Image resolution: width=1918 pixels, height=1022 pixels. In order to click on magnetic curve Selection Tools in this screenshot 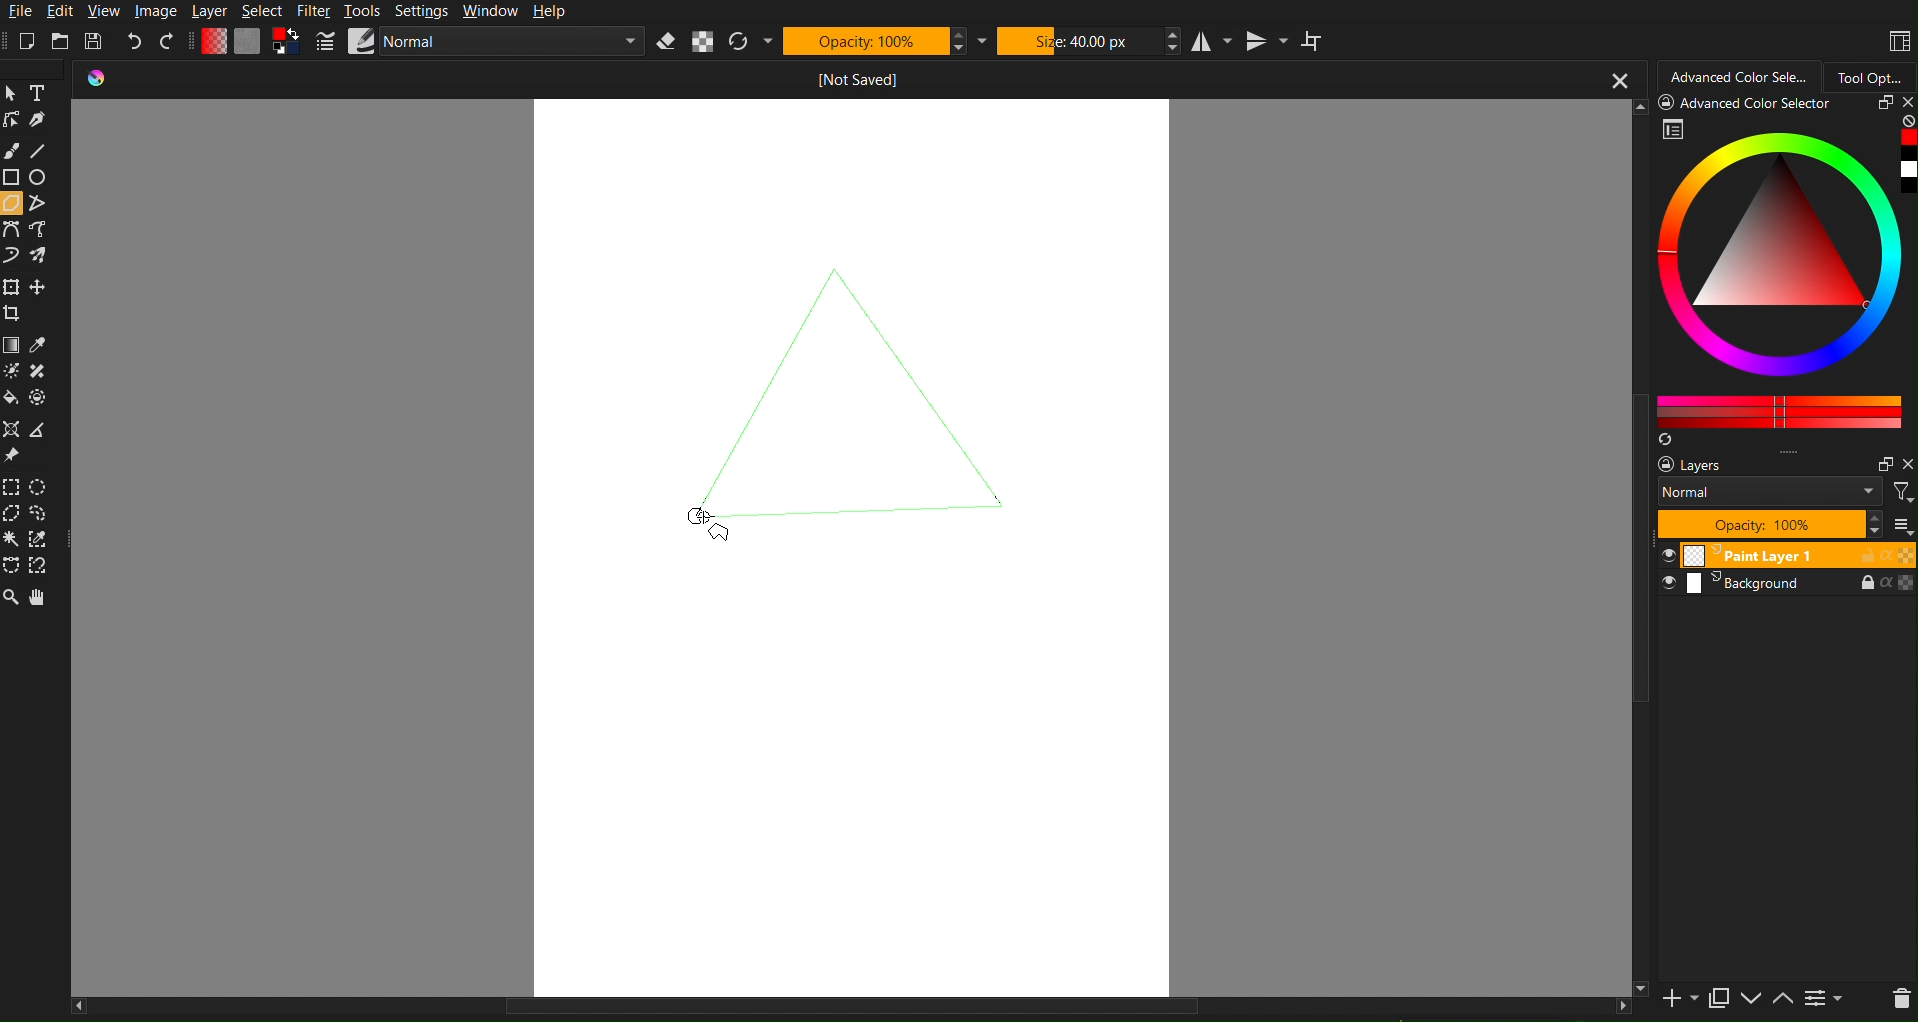, I will do `click(42, 567)`.